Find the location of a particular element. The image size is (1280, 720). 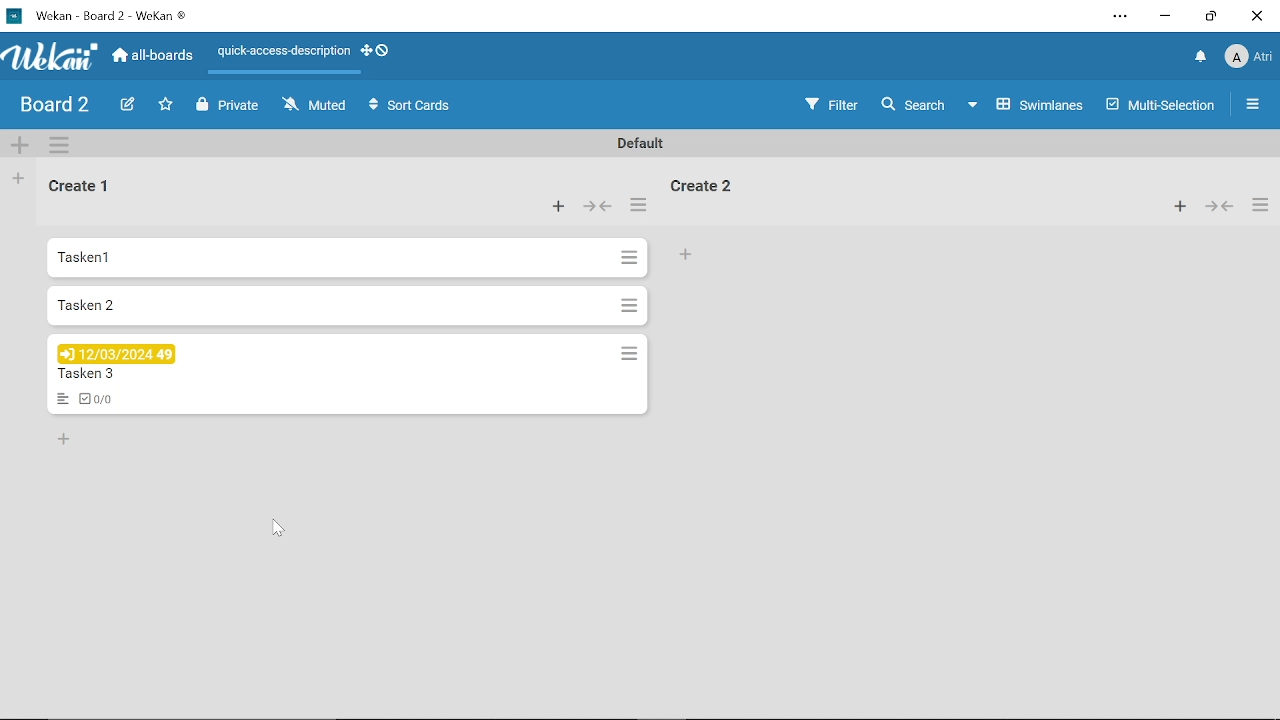

Board 2 is located at coordinates (54, 106).